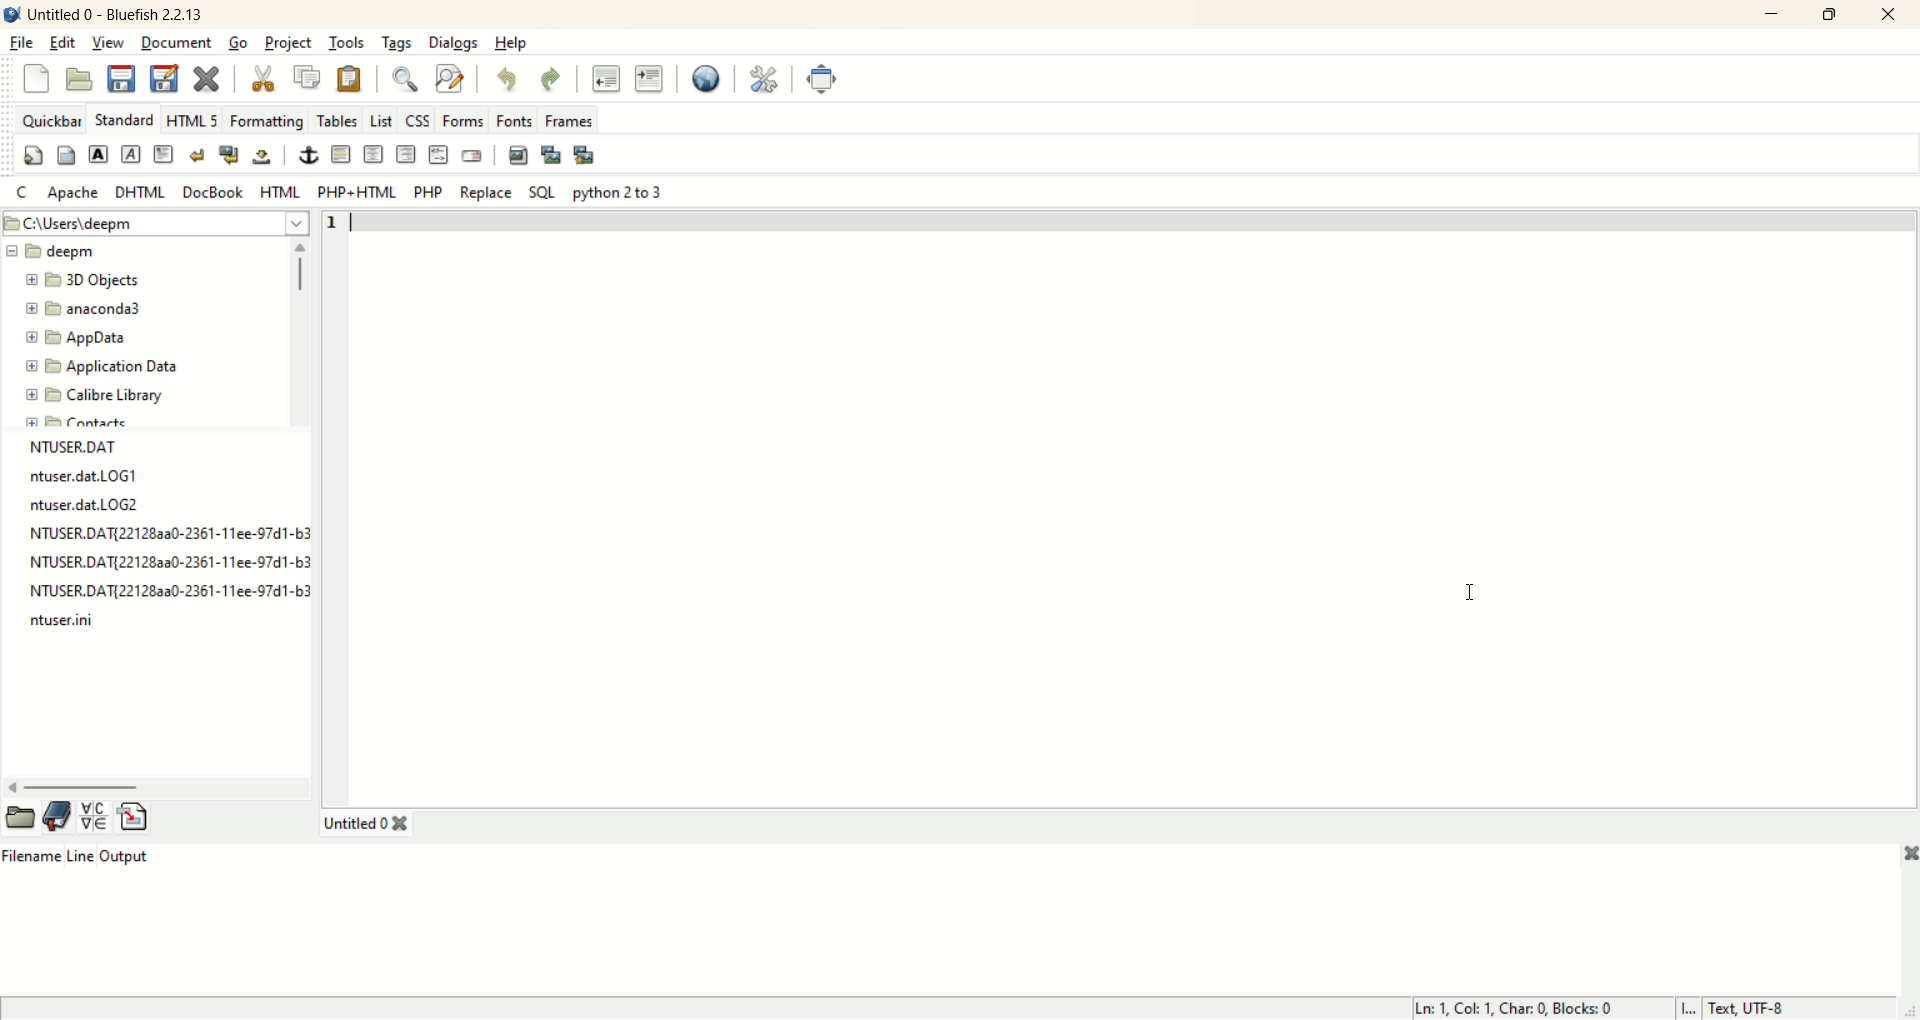 This screenshot has width=1920, height=1020. What do you see at coordinates (373, 156) in the screenshot?
I see `center` at bounding box center [373, 156].